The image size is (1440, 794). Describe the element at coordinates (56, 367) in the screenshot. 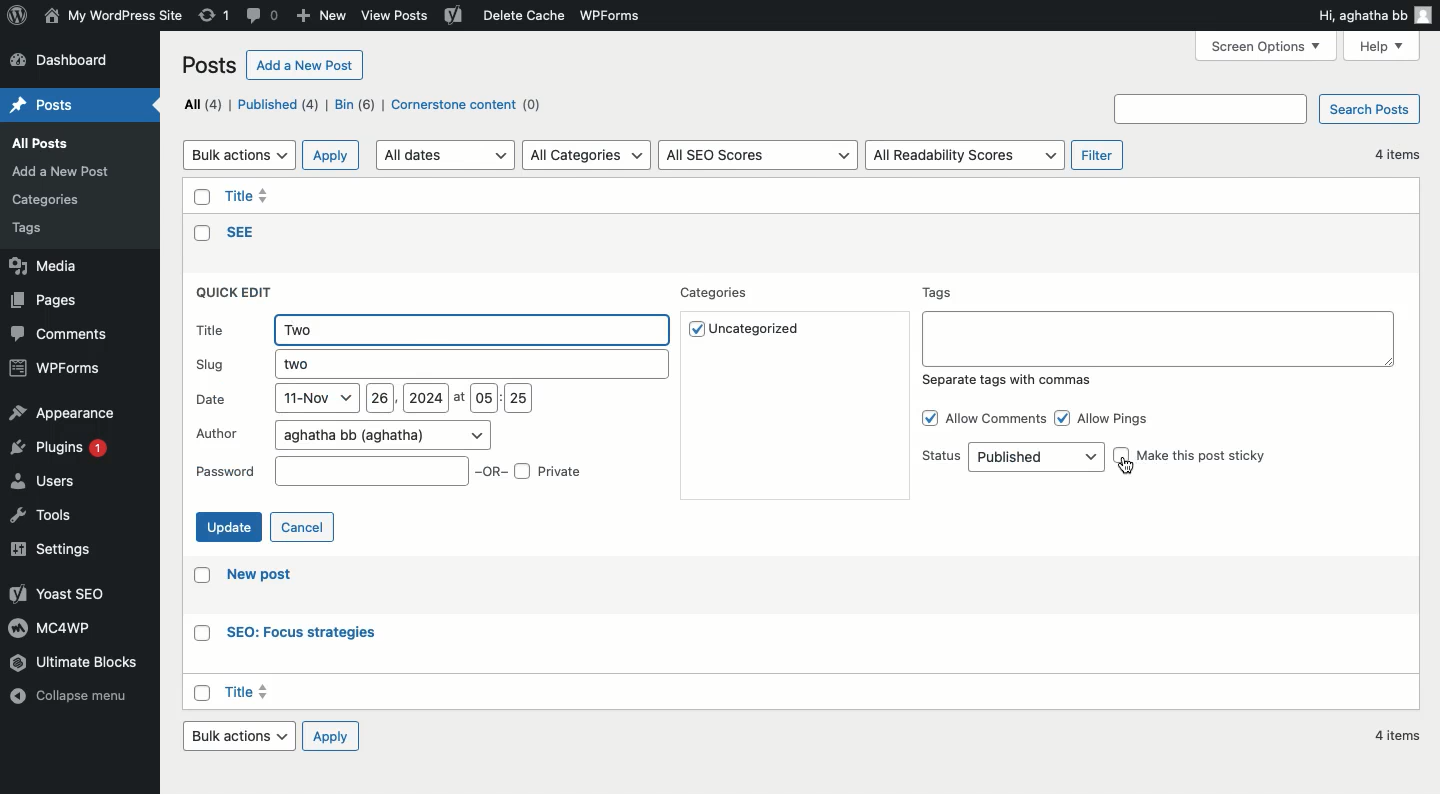

I see `WPForms` at that location.